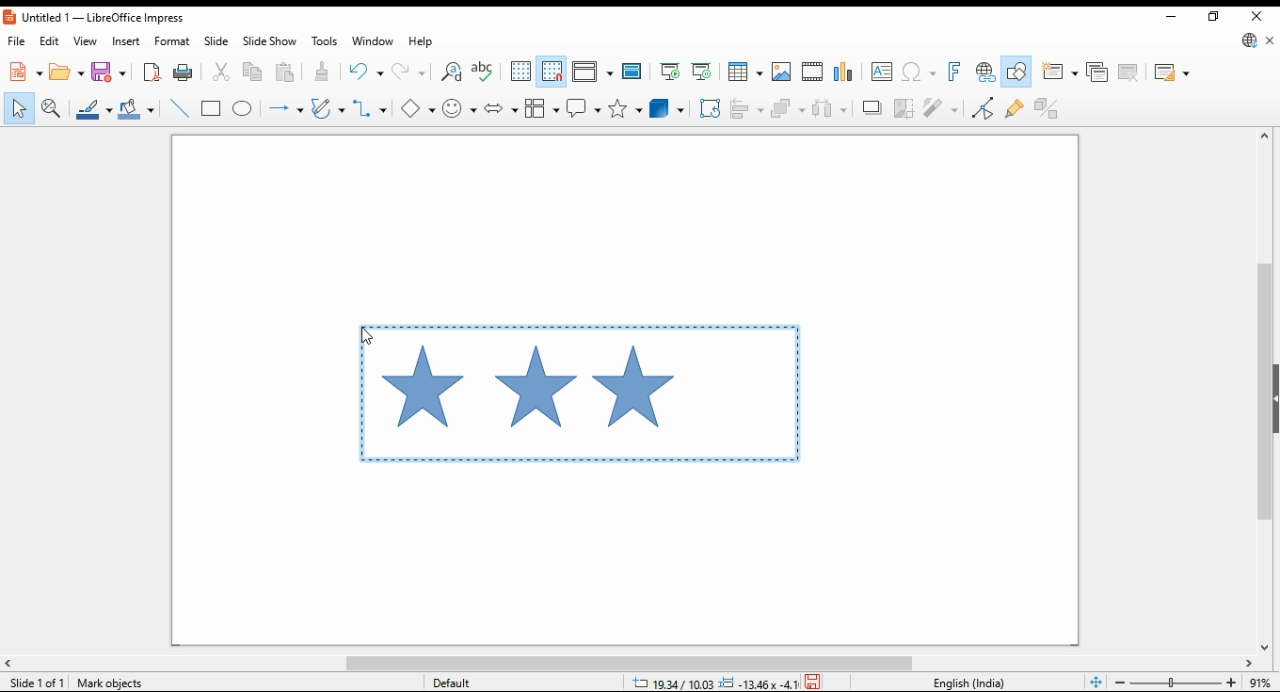 The width and height of the screenshot is (1280, 692). I want to click on find and replace, so click(451, 73).